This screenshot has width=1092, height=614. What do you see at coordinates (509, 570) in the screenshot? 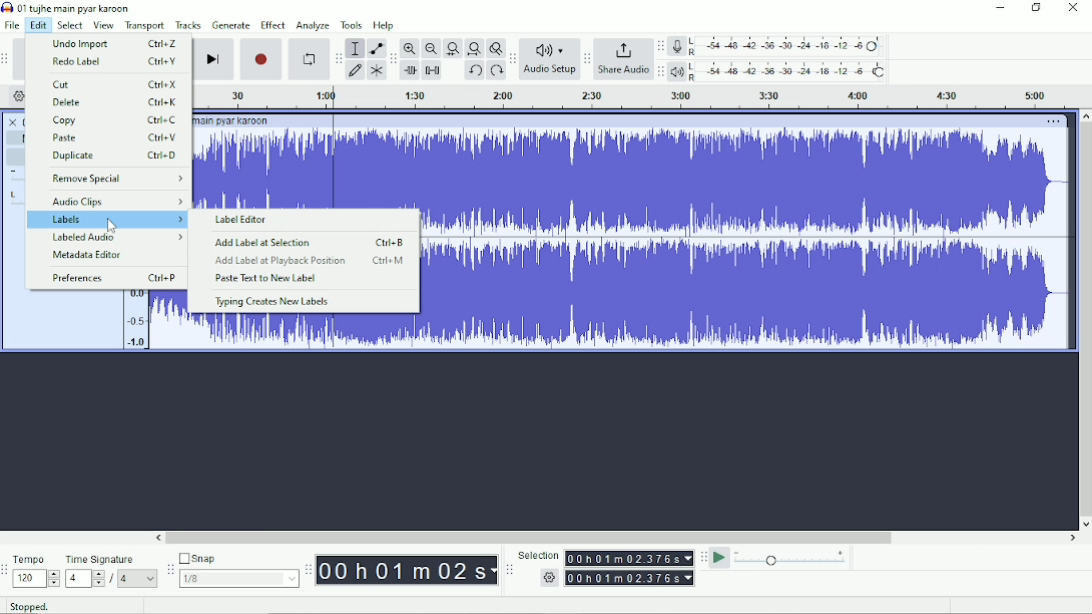
I see `Audacity selection toolbar` at bounding box center [509, 570].